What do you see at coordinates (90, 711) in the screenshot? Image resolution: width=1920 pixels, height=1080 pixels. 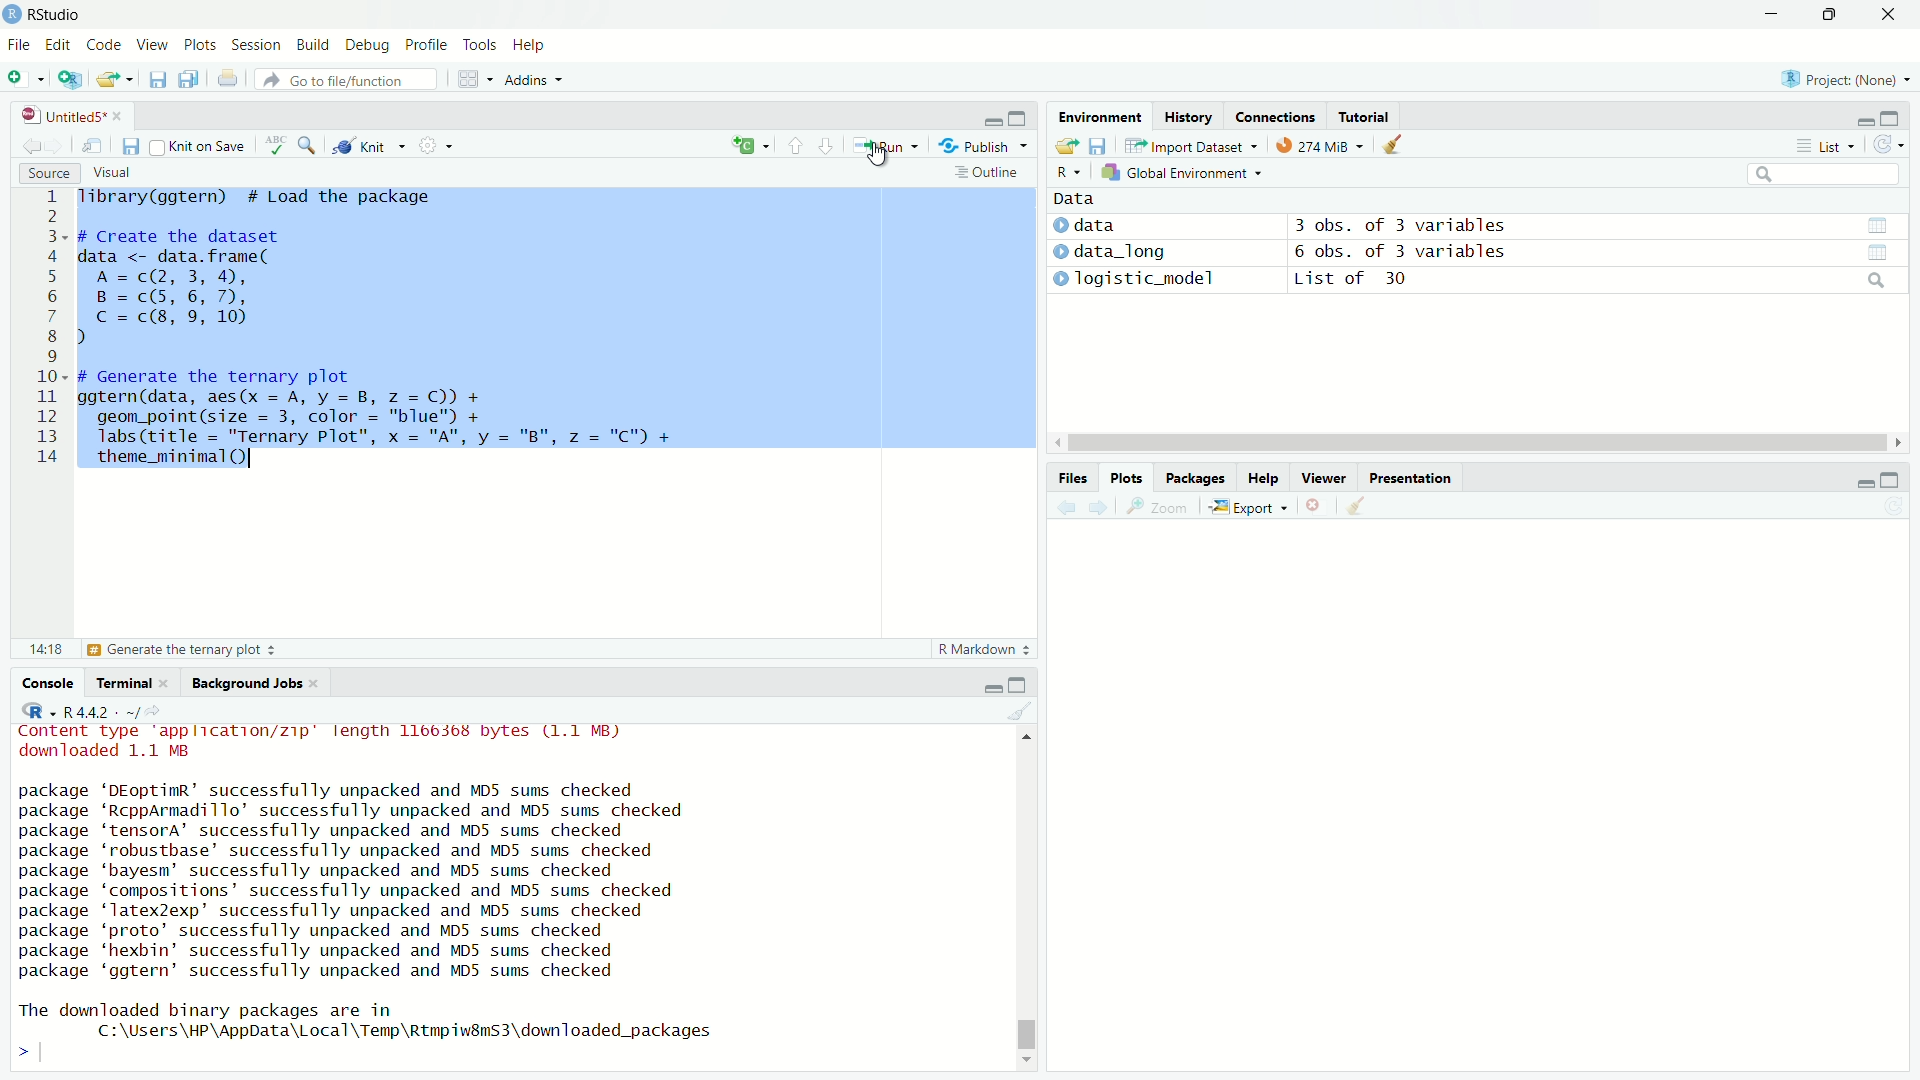 I see `R442 - ~` at bounding box center [90, 711].